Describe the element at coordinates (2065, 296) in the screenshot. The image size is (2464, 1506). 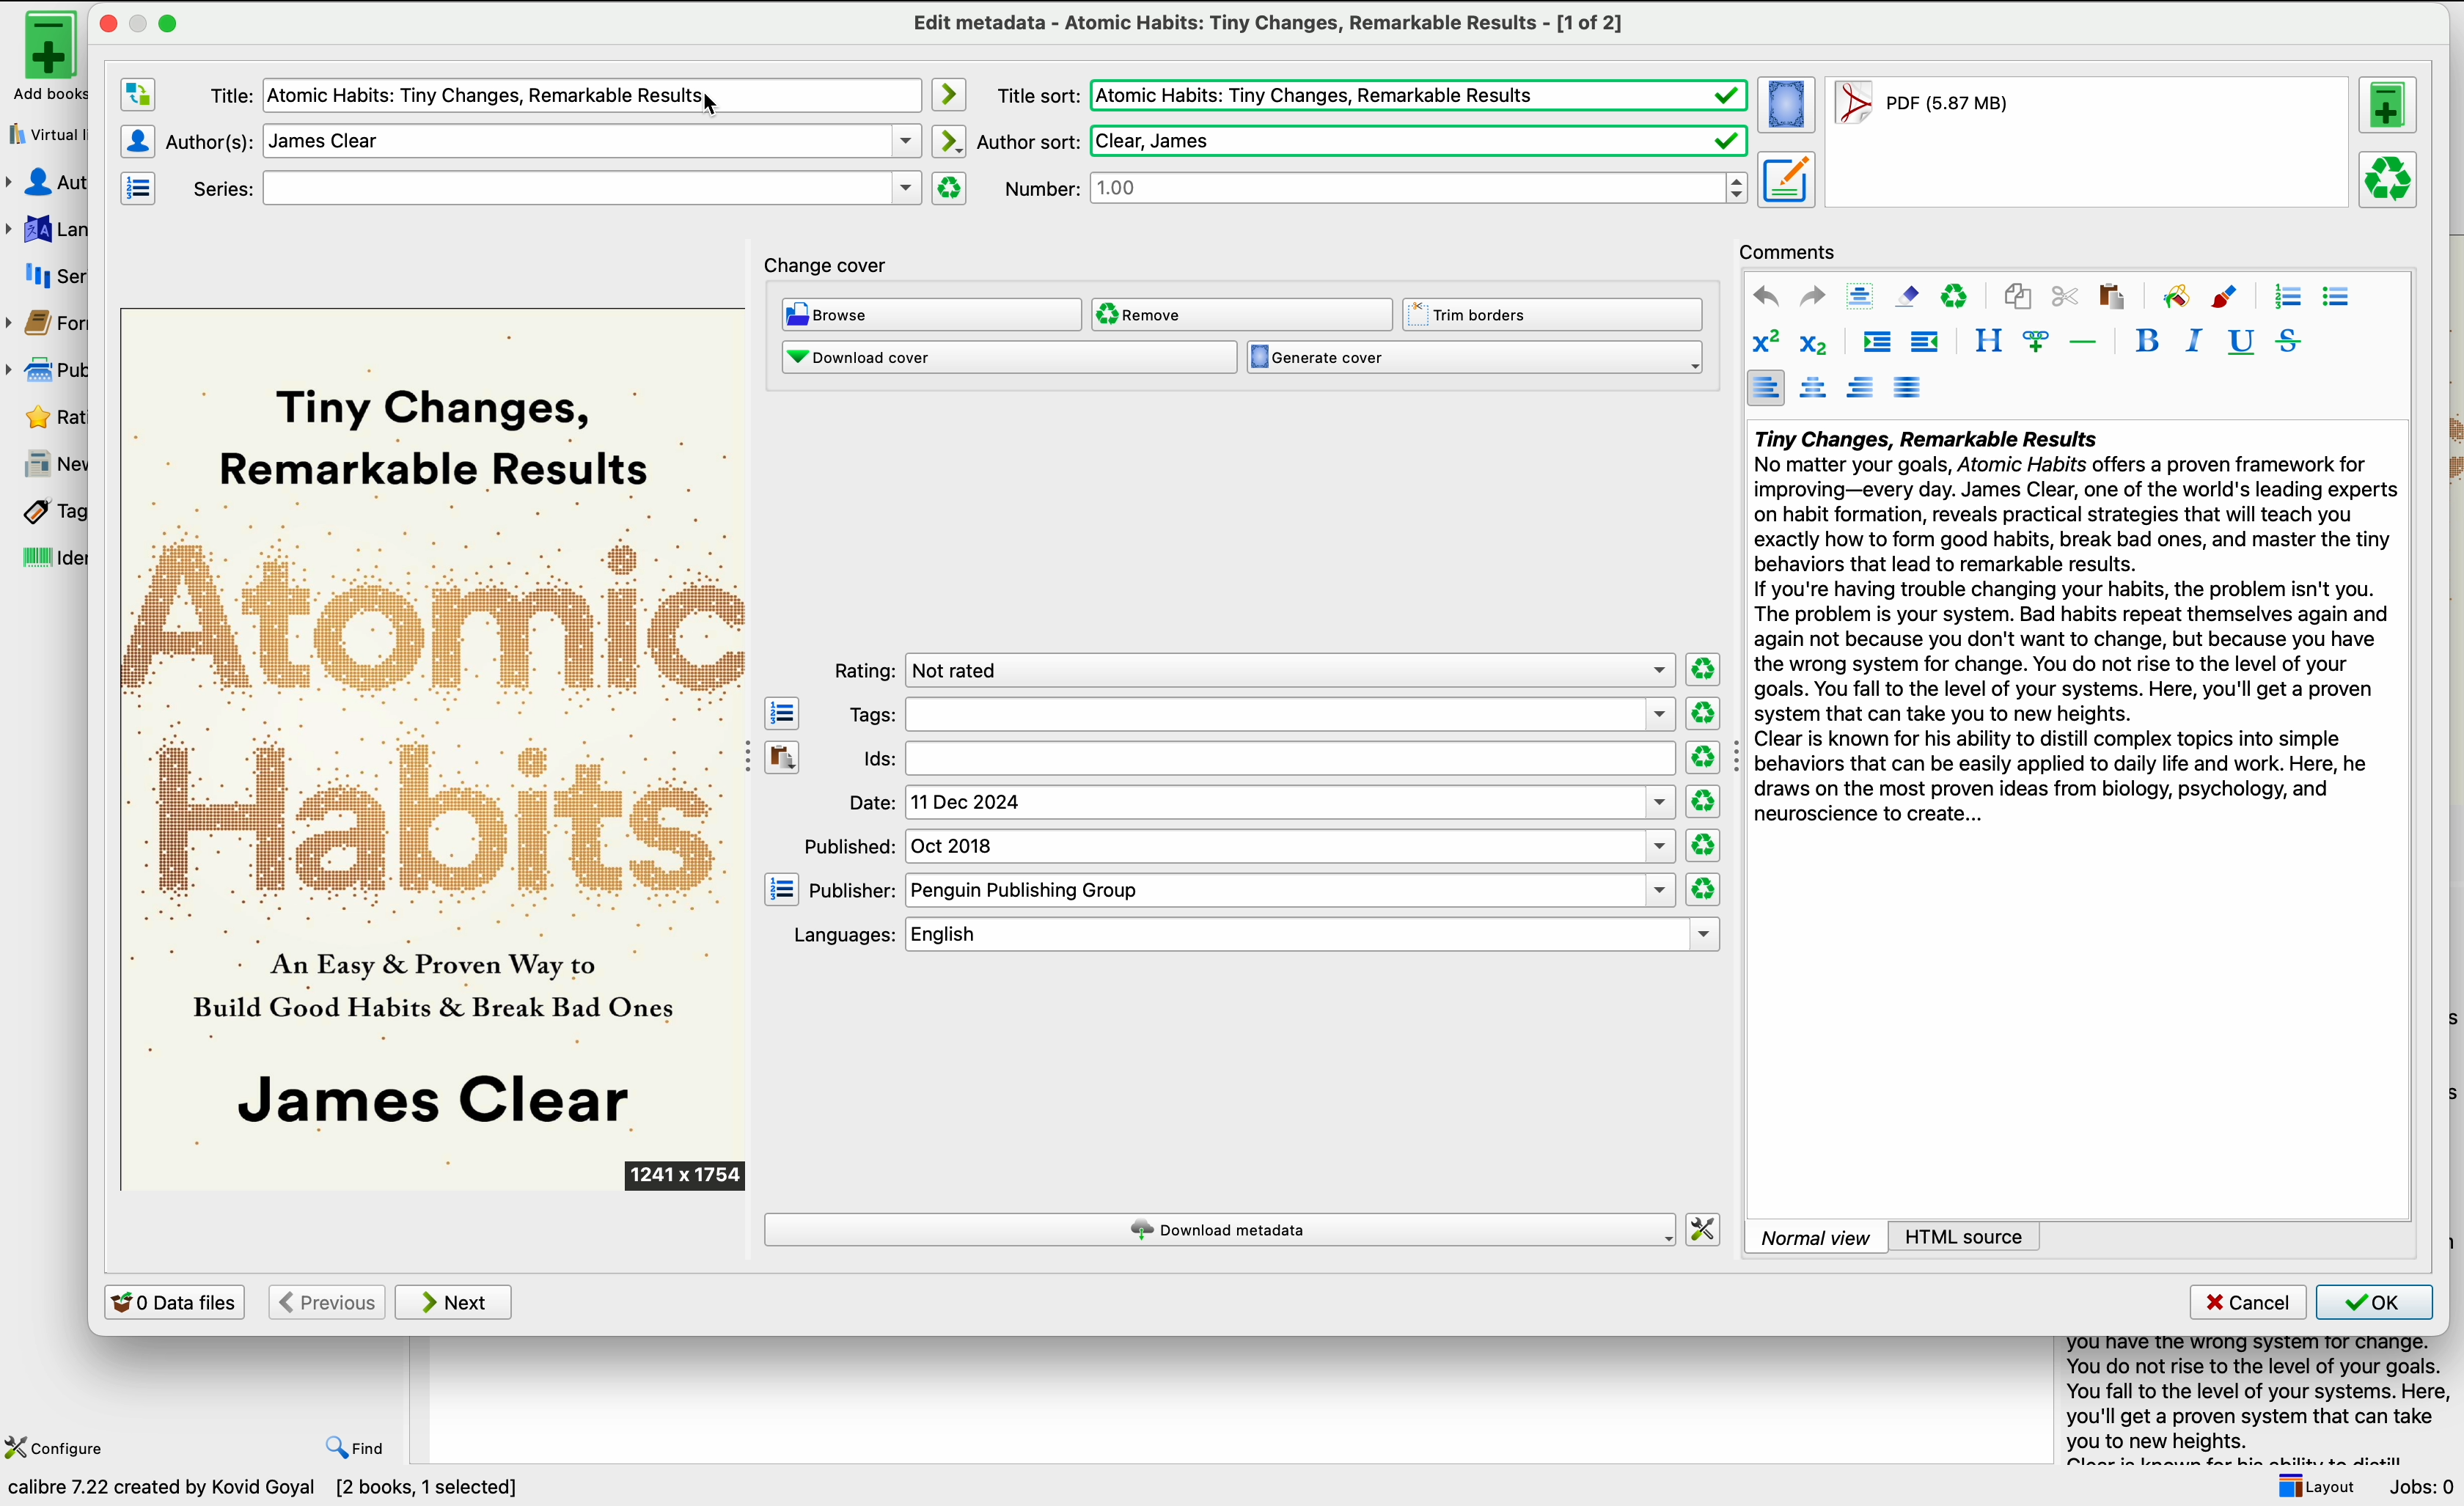
I see `cut` at that location.